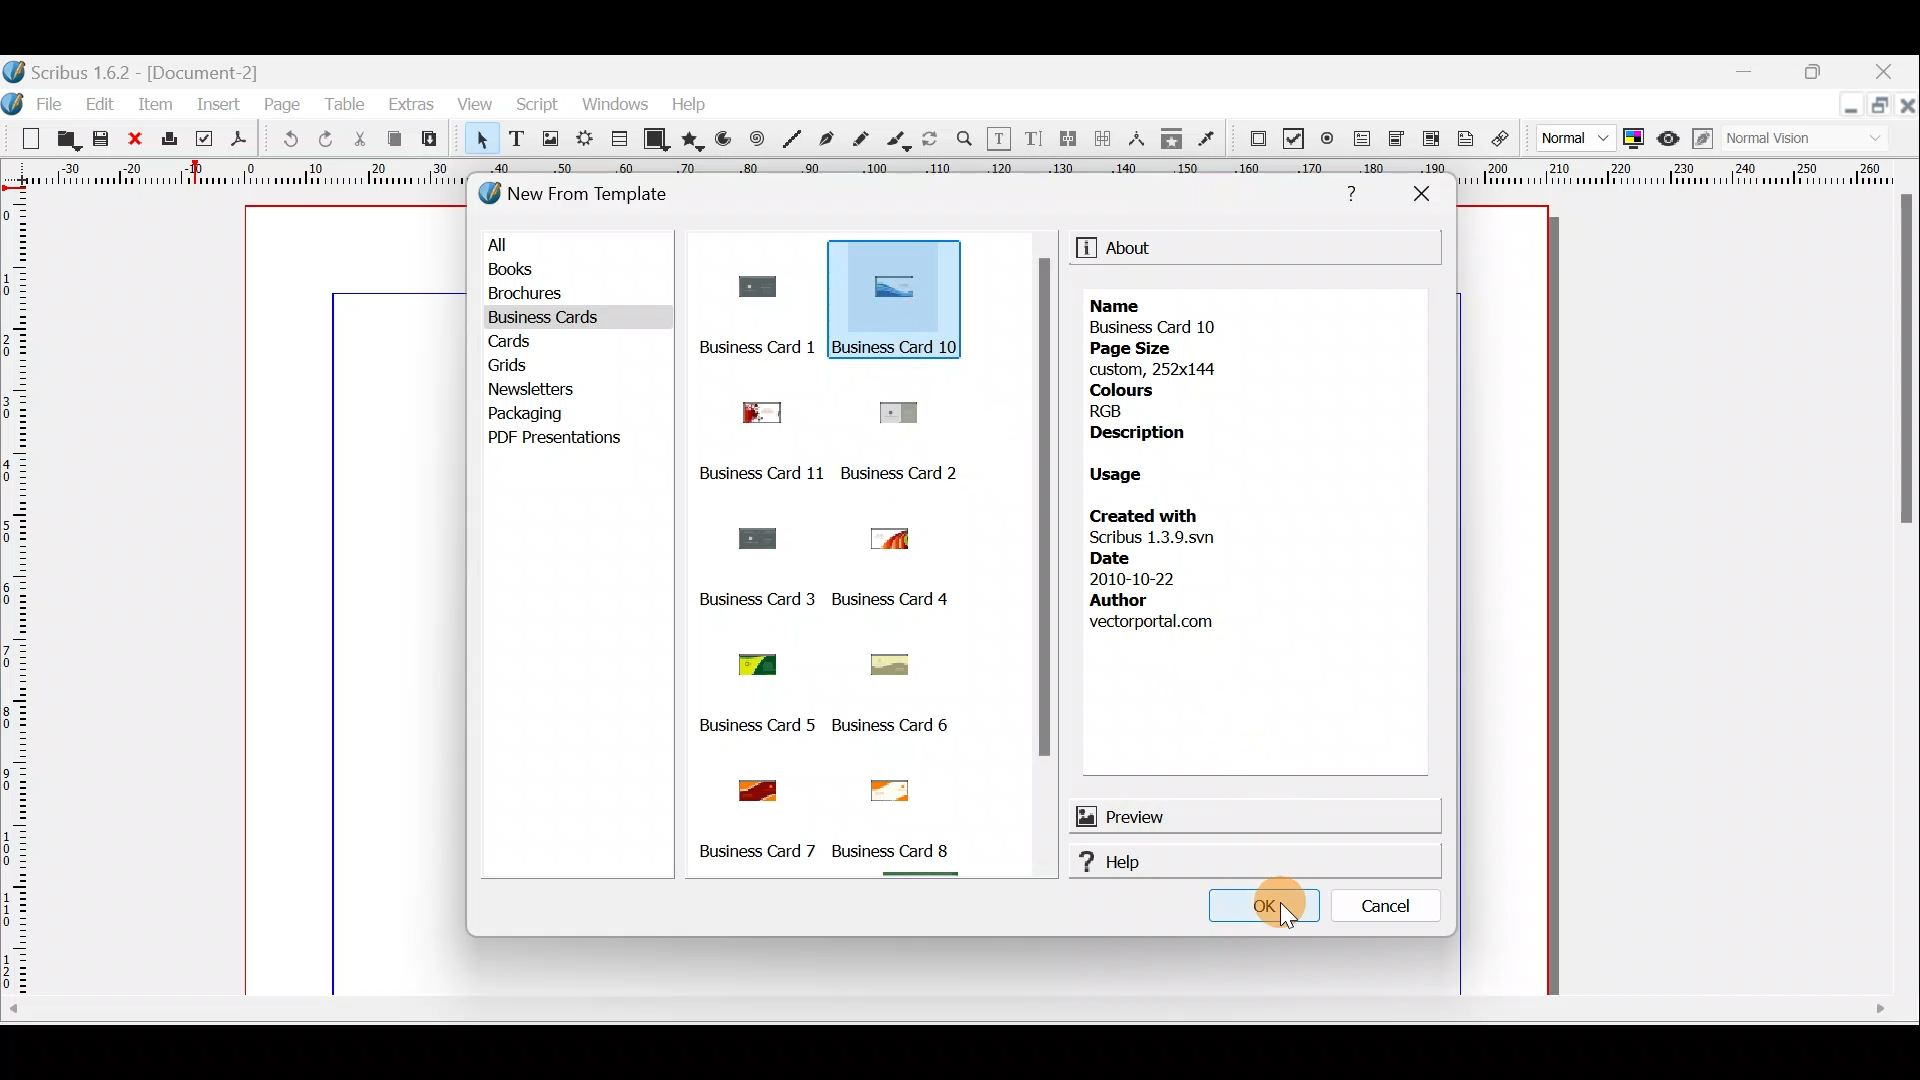  I want to click on Business Card 3, so click(754, 599).